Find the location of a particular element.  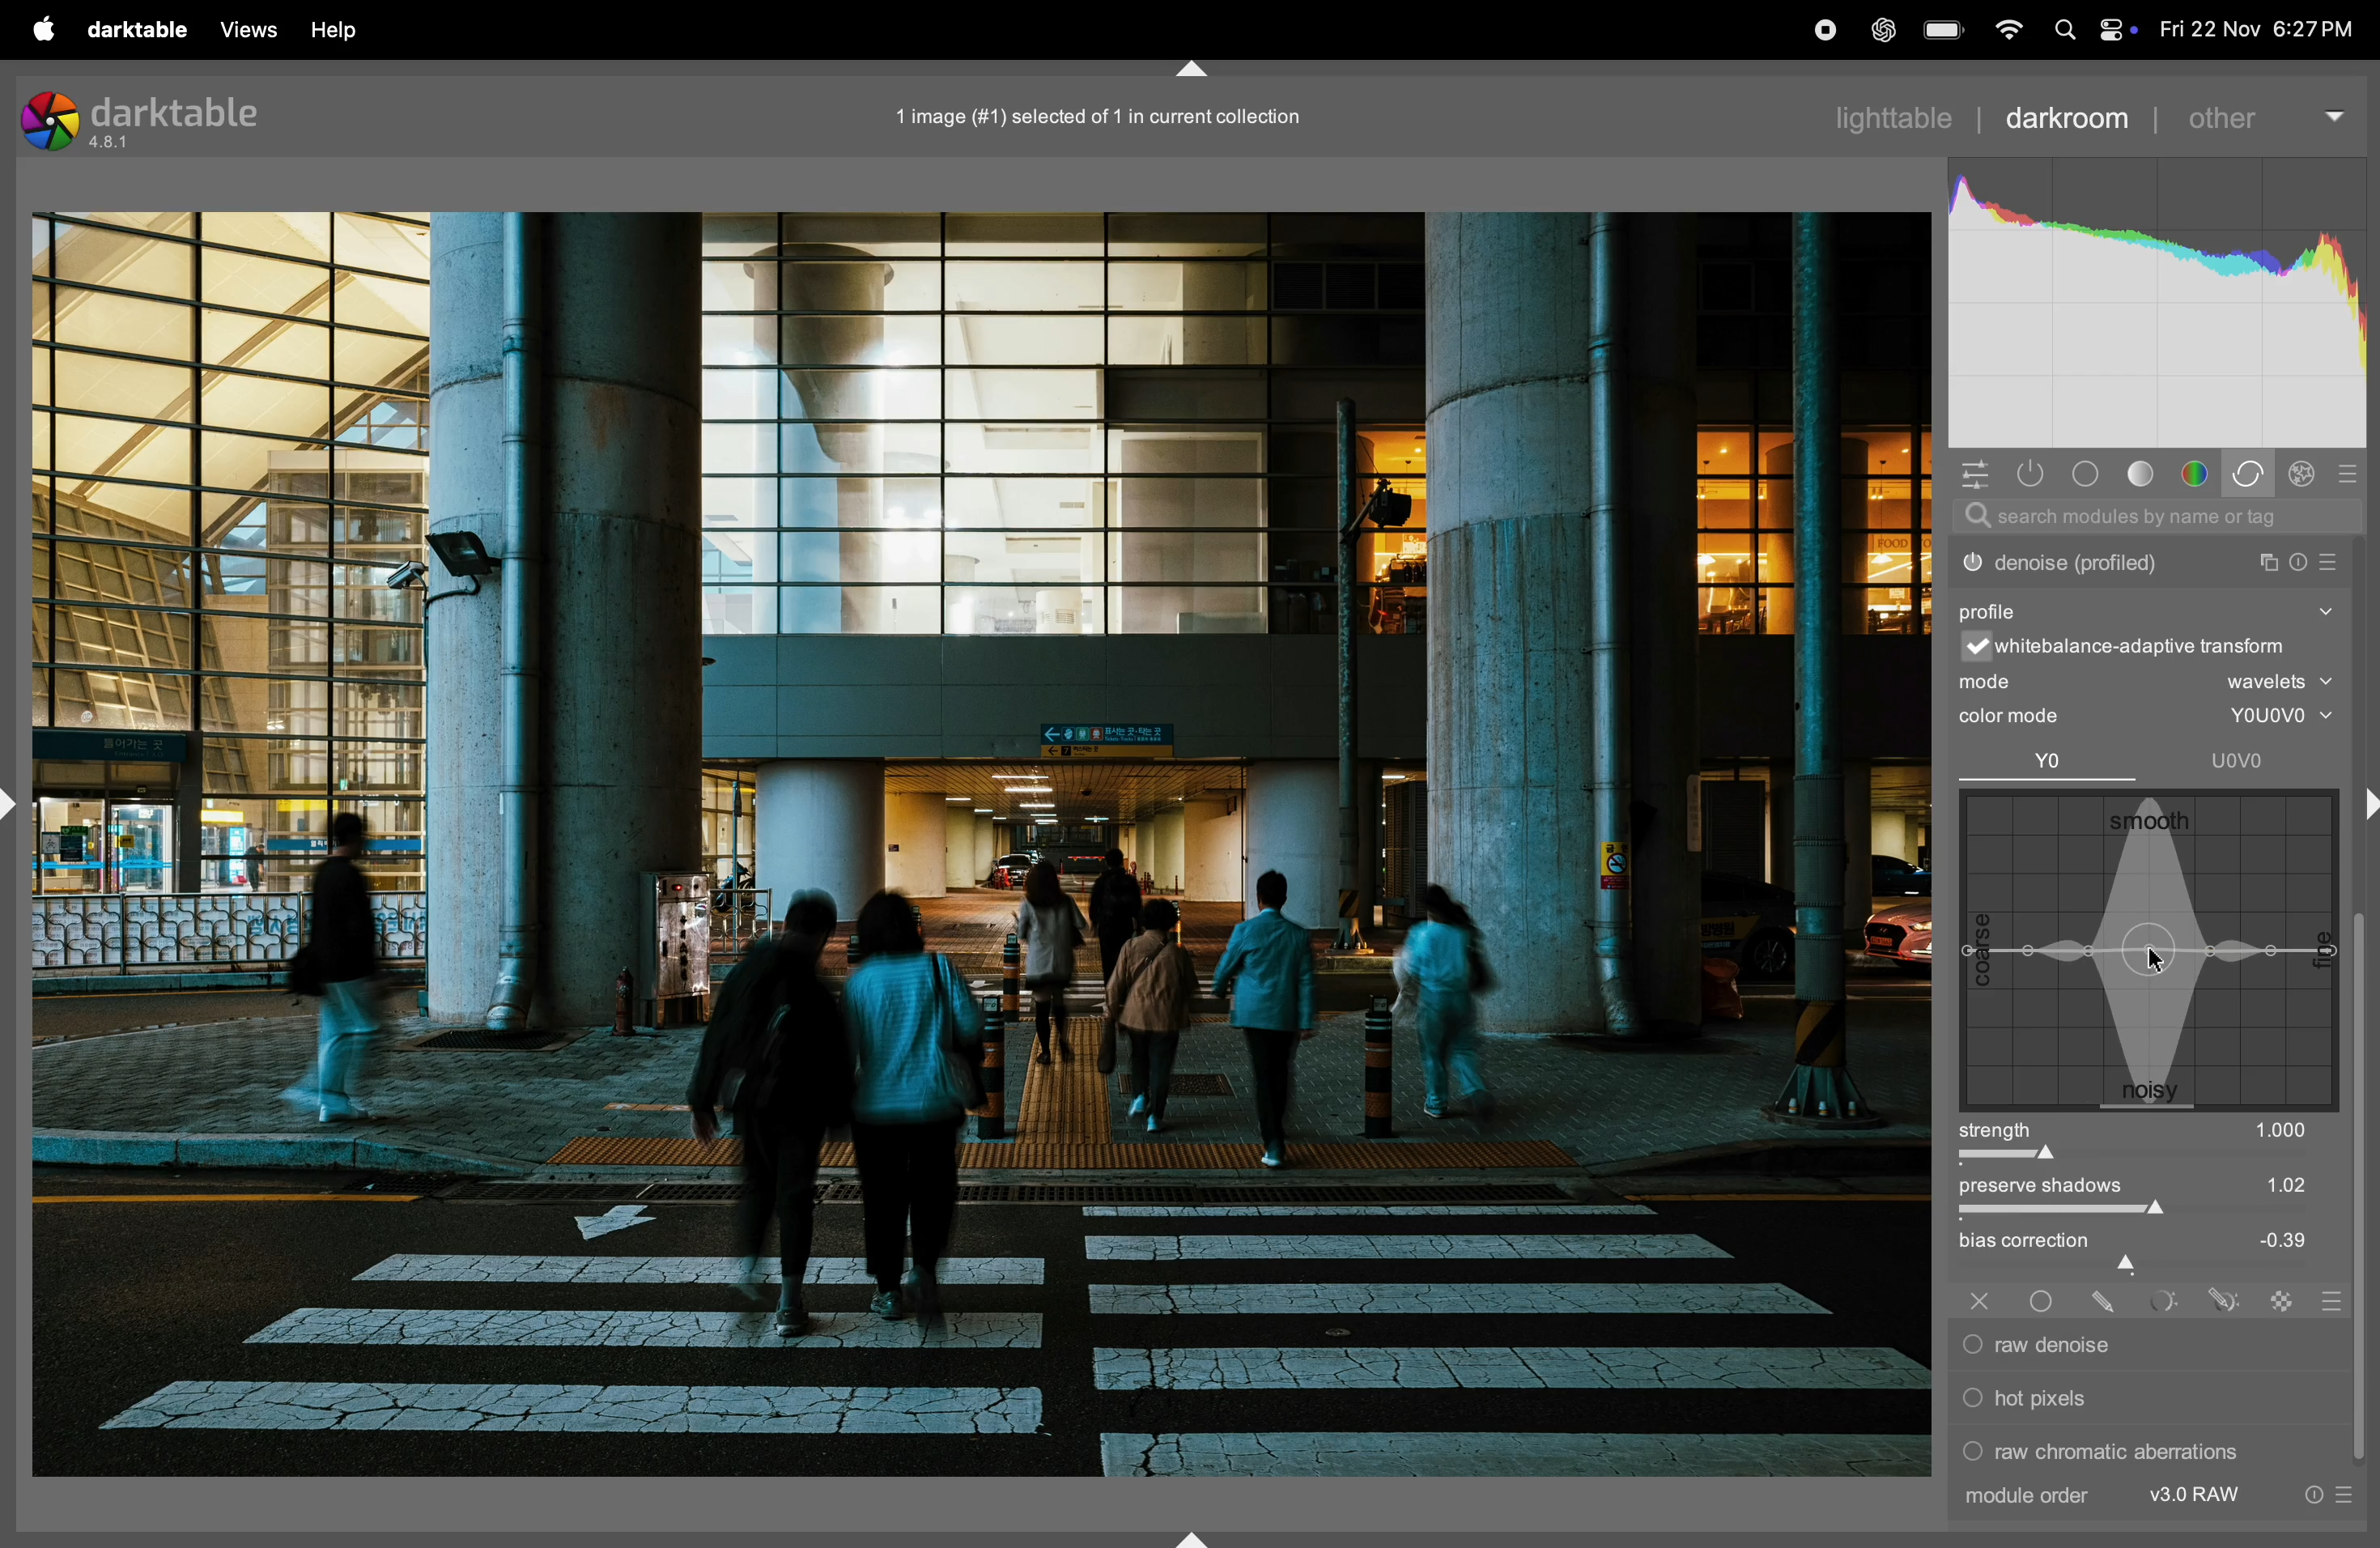

reset is located at coordinates (2317, 1495).